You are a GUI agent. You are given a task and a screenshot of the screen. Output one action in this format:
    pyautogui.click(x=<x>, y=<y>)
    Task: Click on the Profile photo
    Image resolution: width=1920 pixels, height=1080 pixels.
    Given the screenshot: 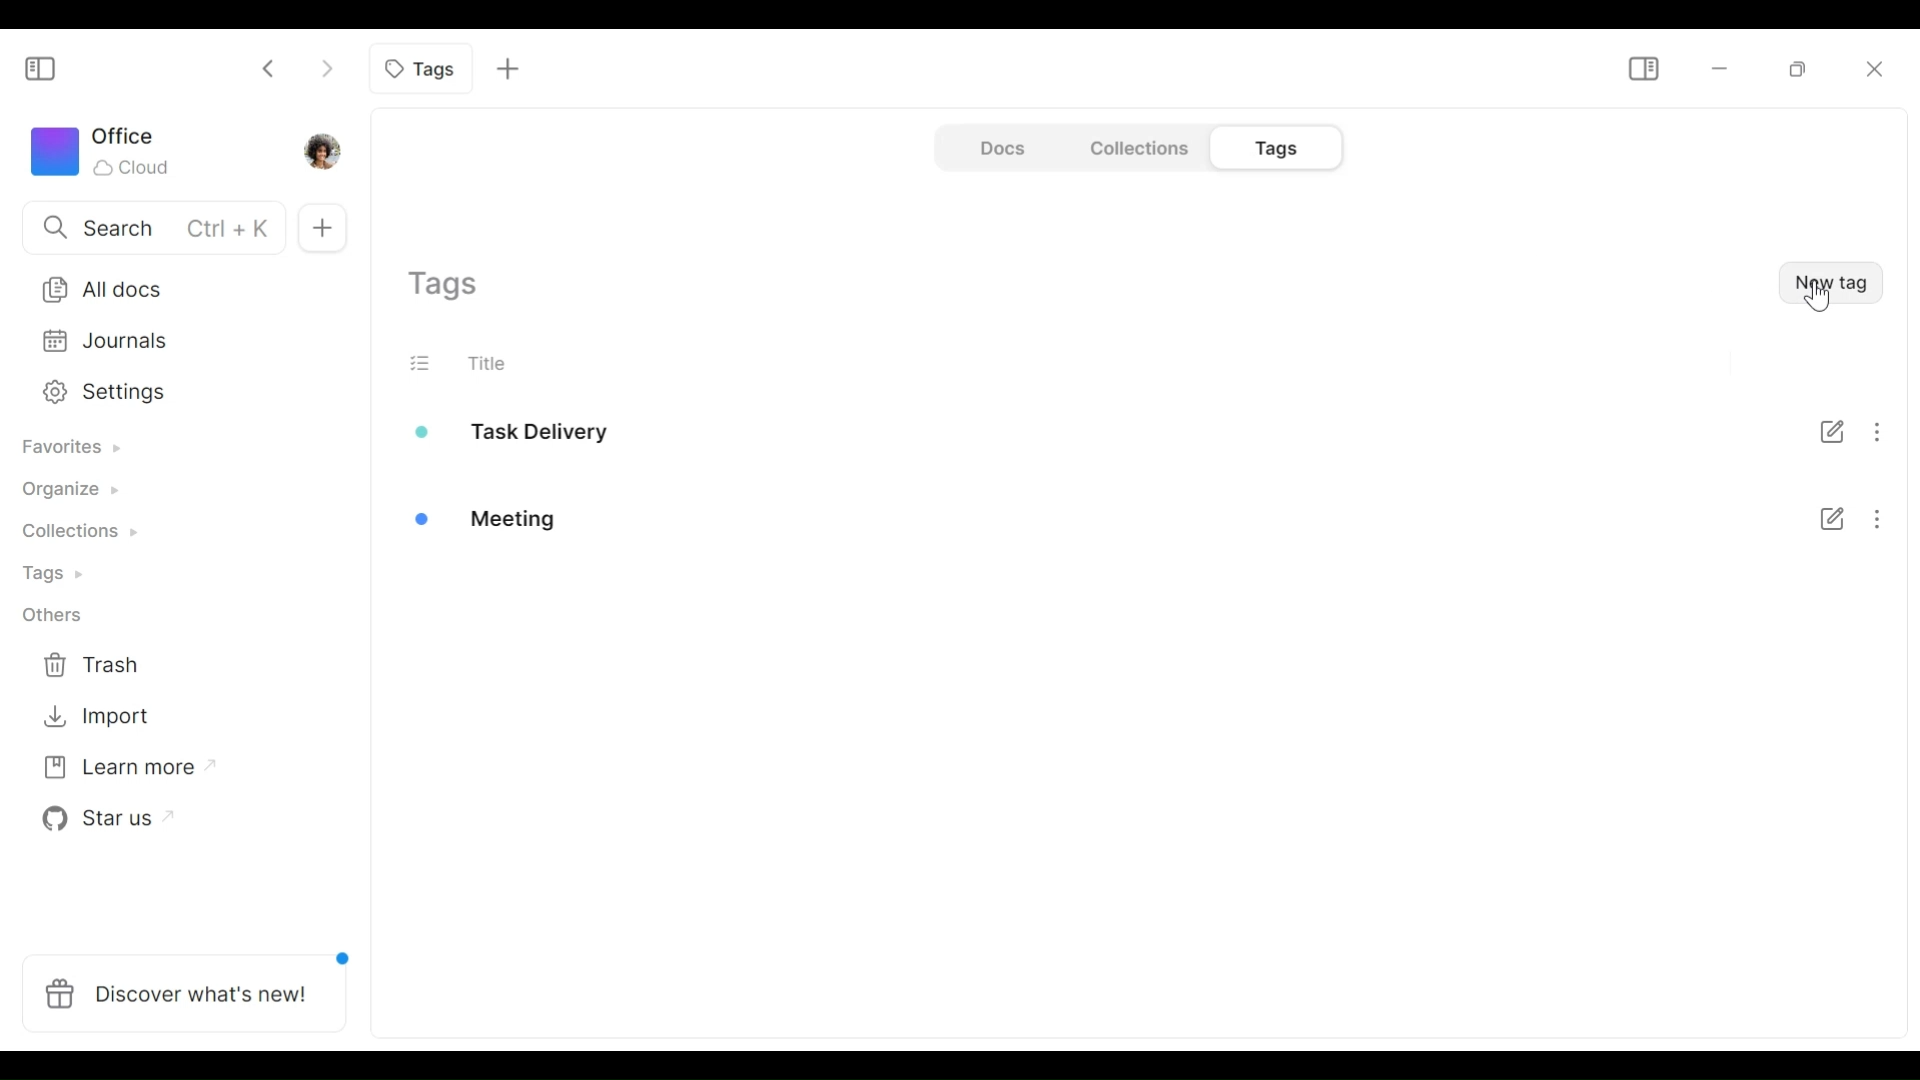 What is the action you would take?
    pyautogui.click(x=319, y=150)
    